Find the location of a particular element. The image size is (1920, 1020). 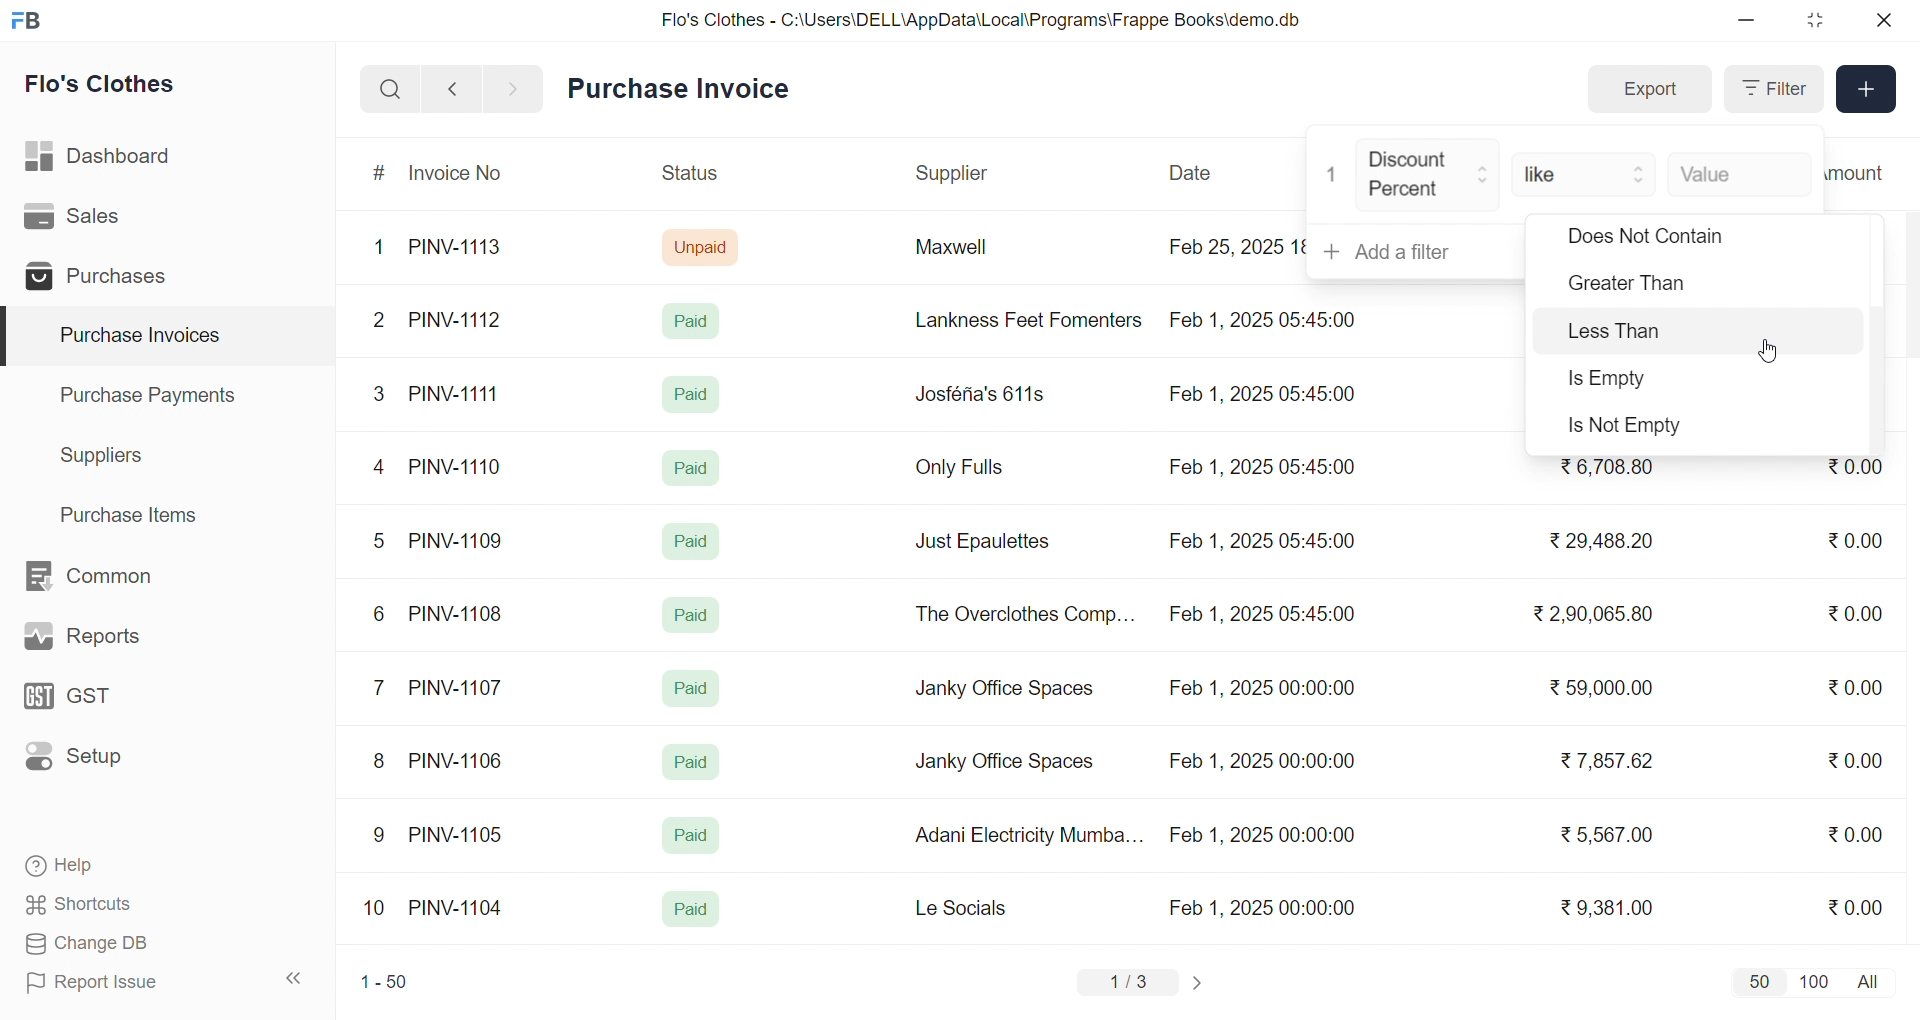

Common is located at coordinates (110, 577).